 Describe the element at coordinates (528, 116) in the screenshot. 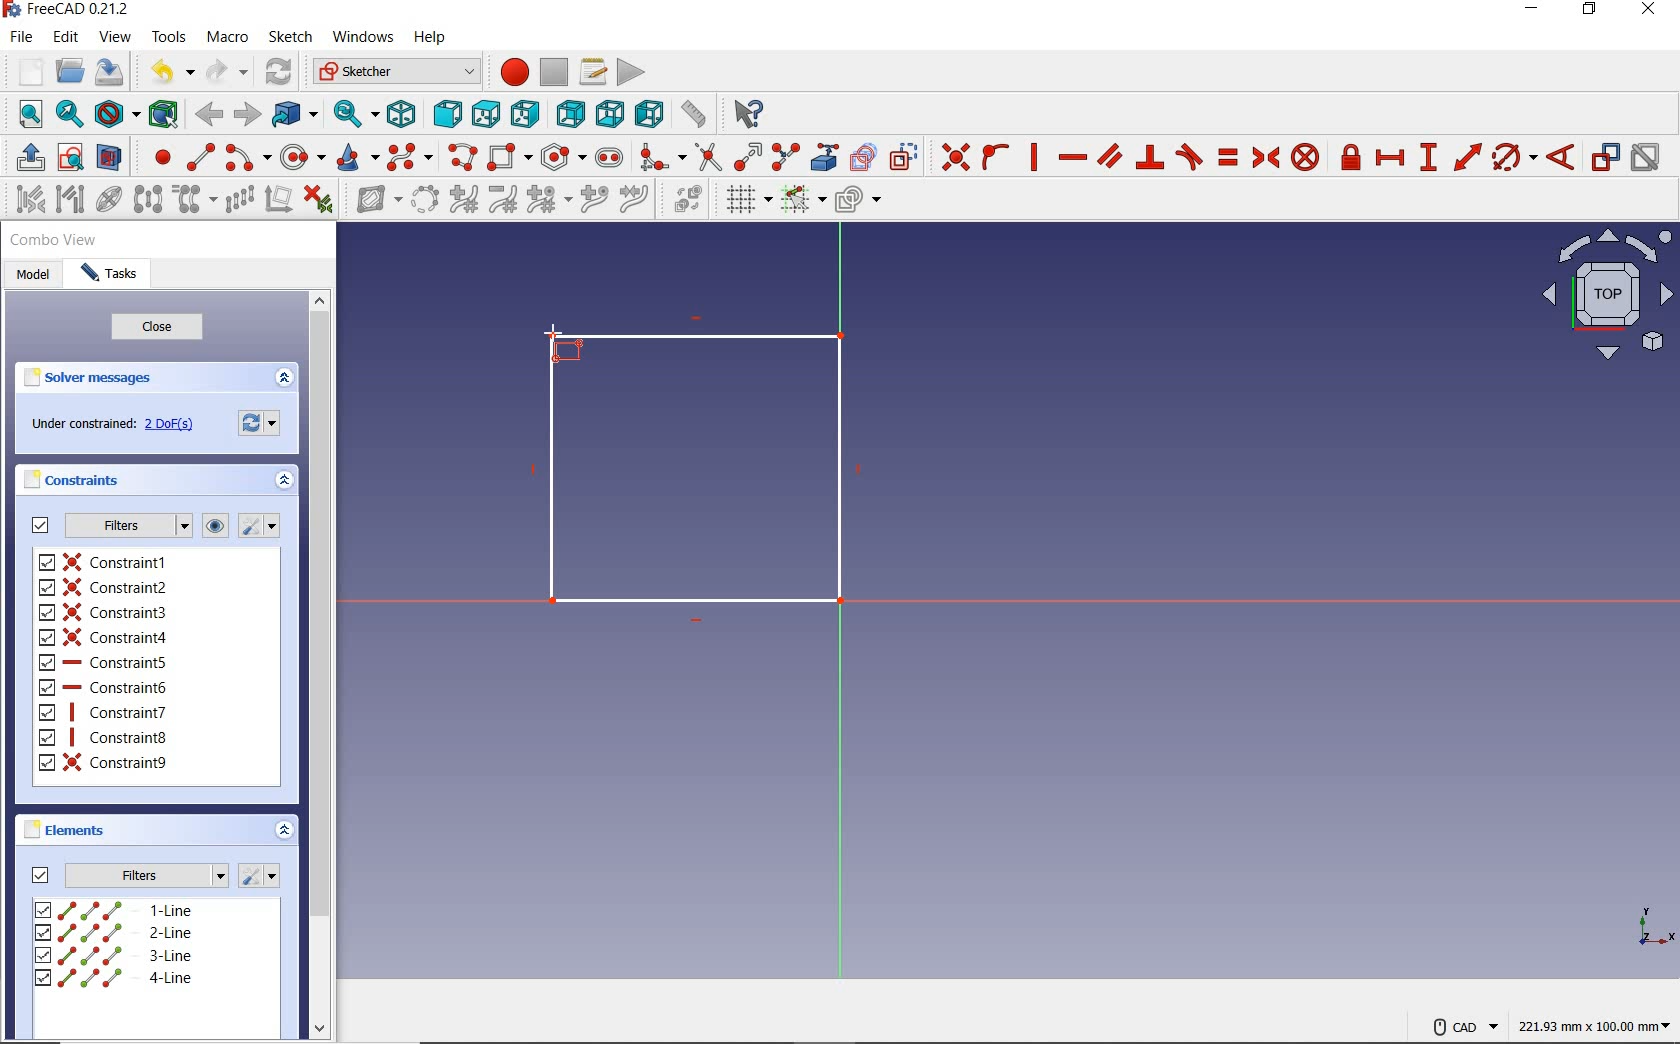

I see `right` at that location.